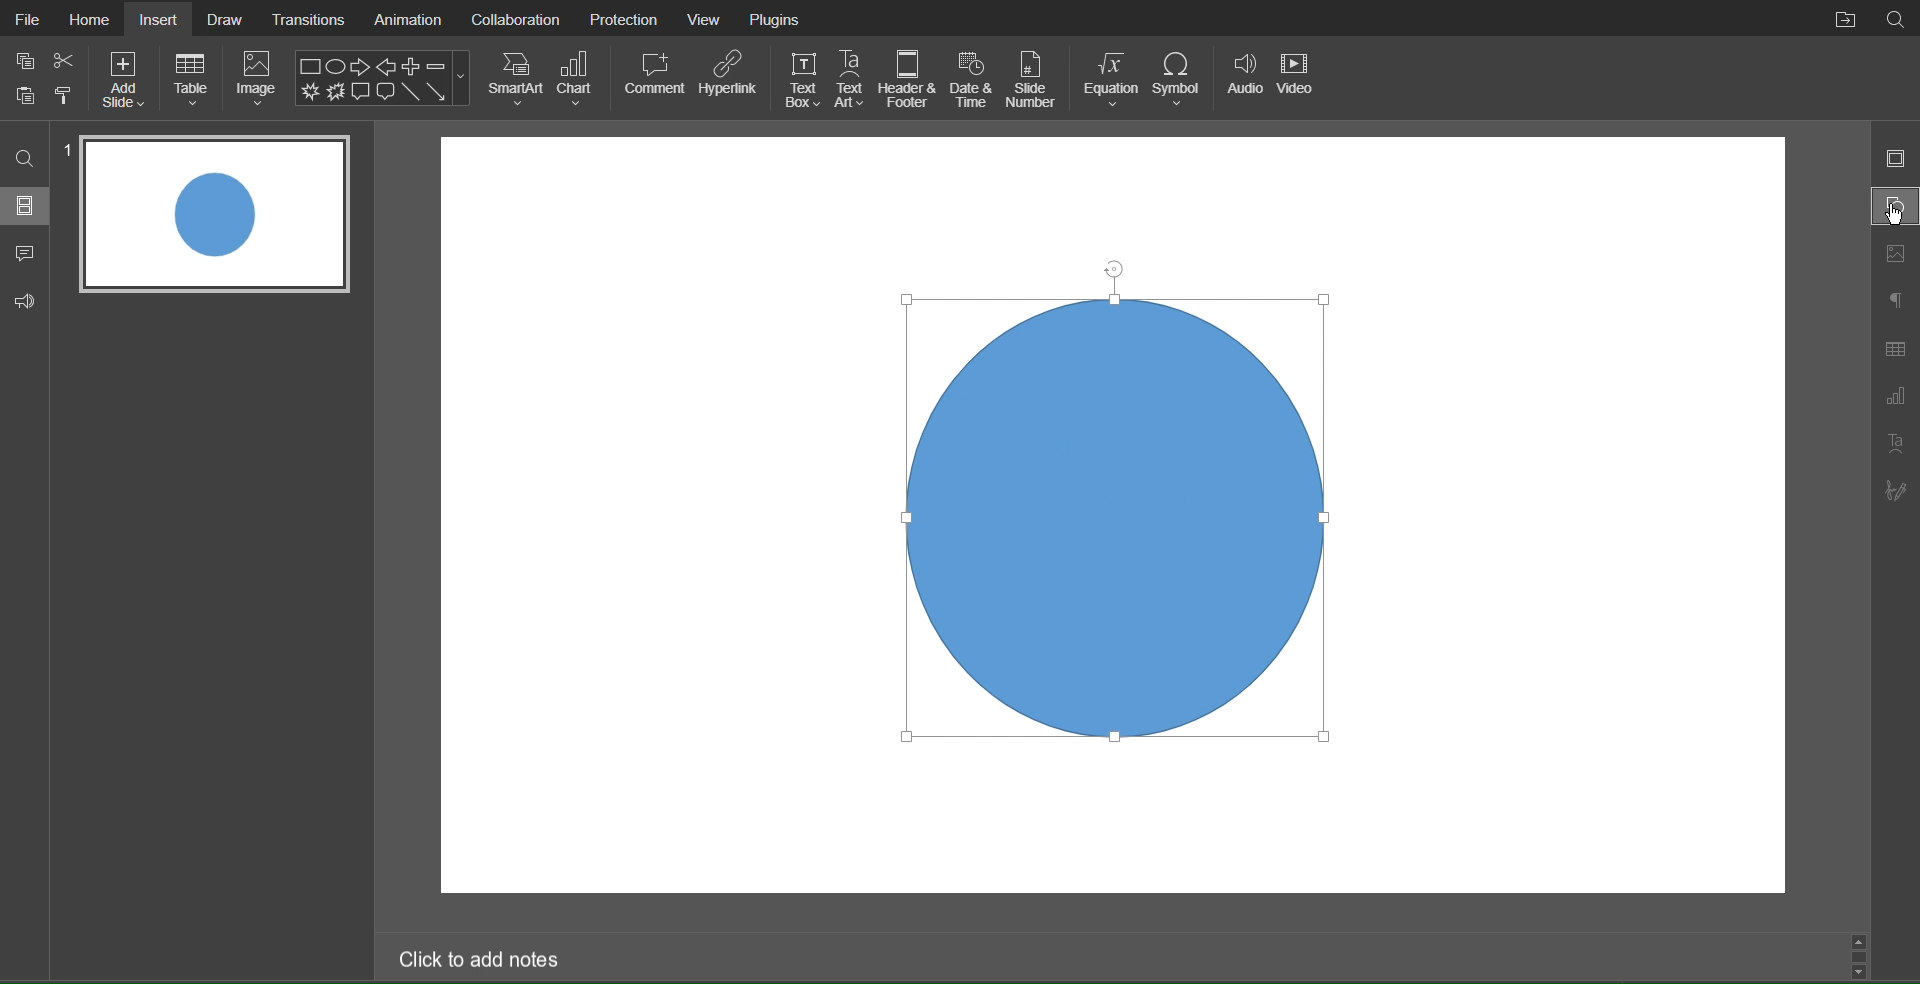  Describe the element at coordinates (1107, 520) in the screenshot. I see `Circle Selected` at that location.